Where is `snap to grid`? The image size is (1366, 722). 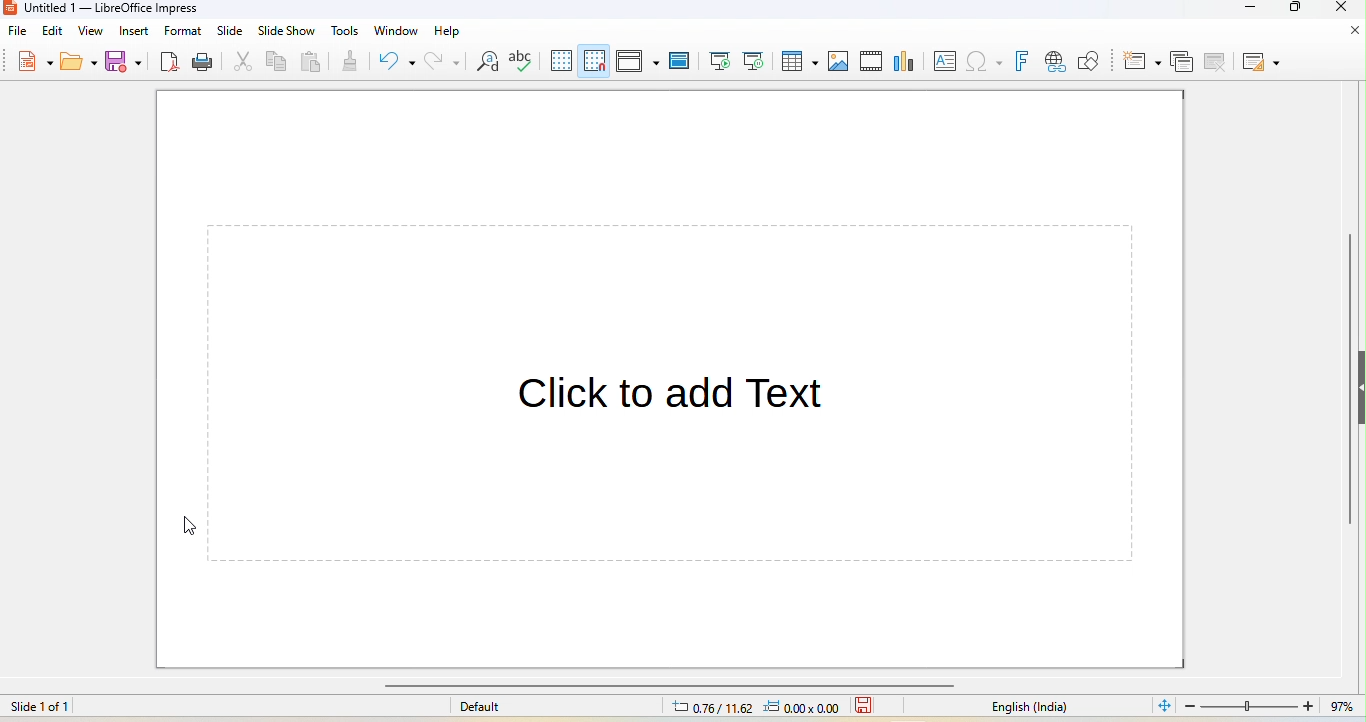
snap to grid is located at coordinates (595, 61).